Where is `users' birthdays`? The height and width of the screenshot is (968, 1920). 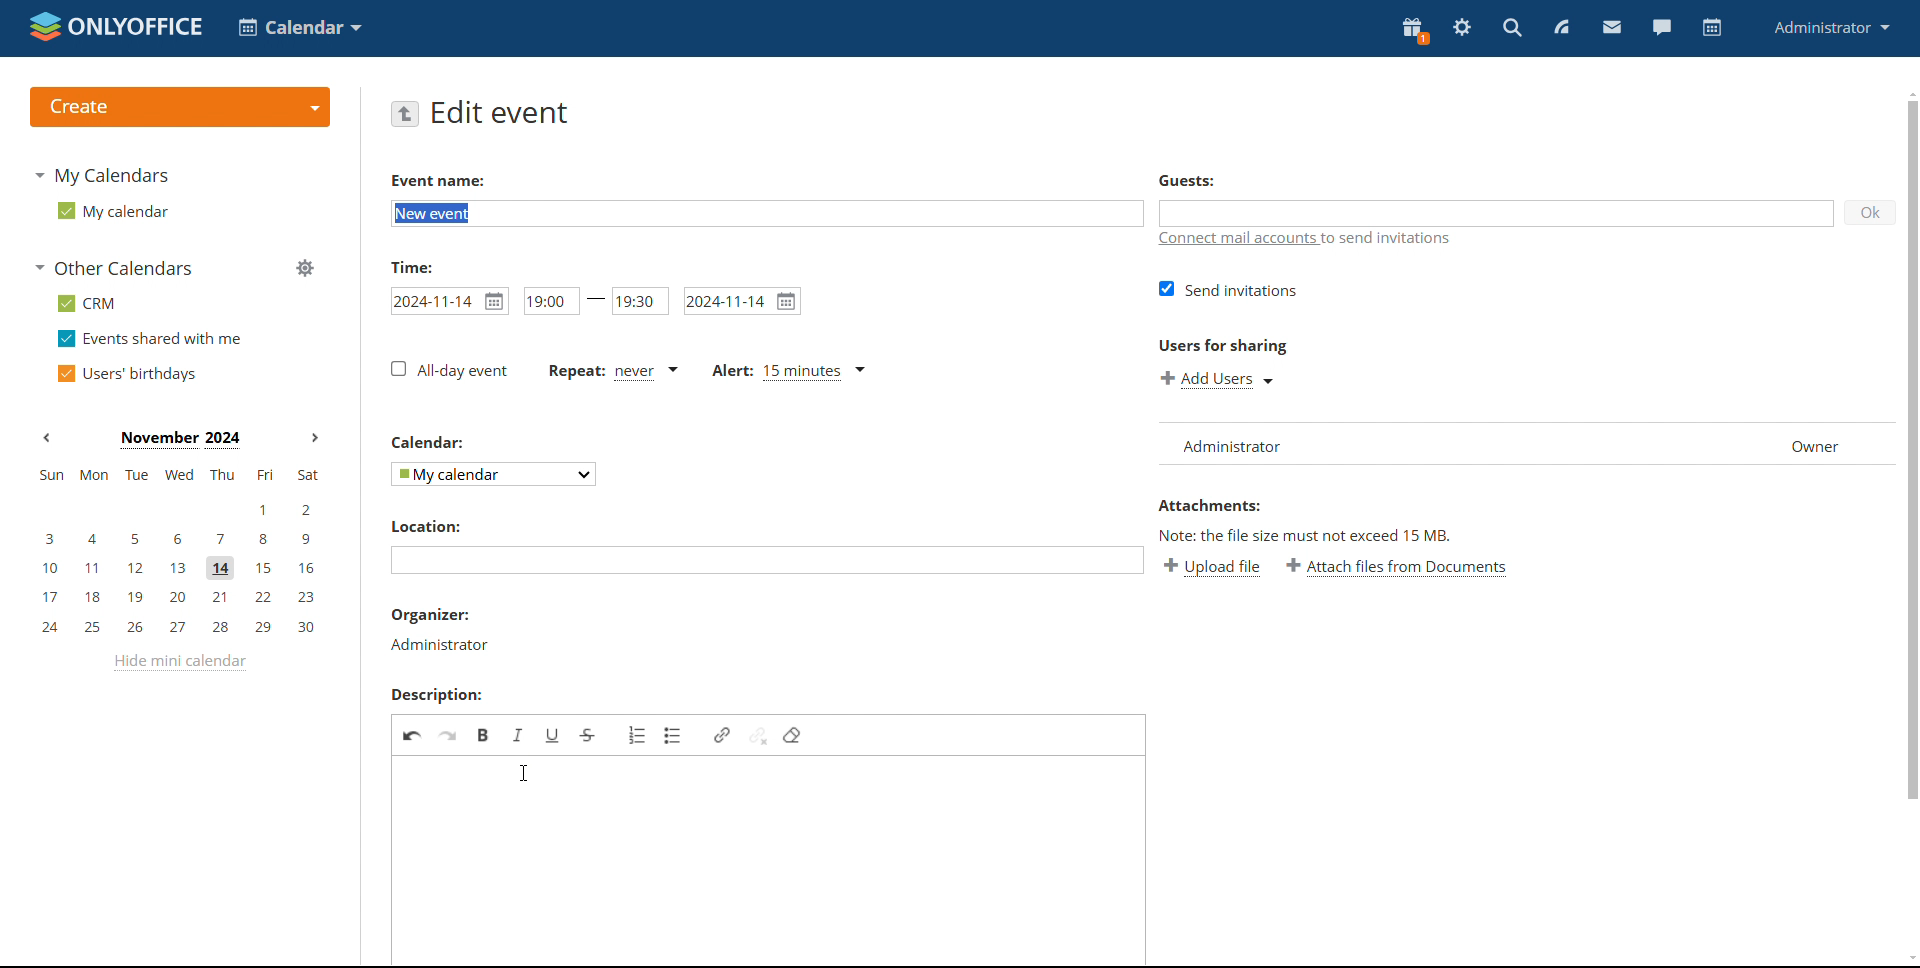 users' birthdays is located at coordinates (124, 374).